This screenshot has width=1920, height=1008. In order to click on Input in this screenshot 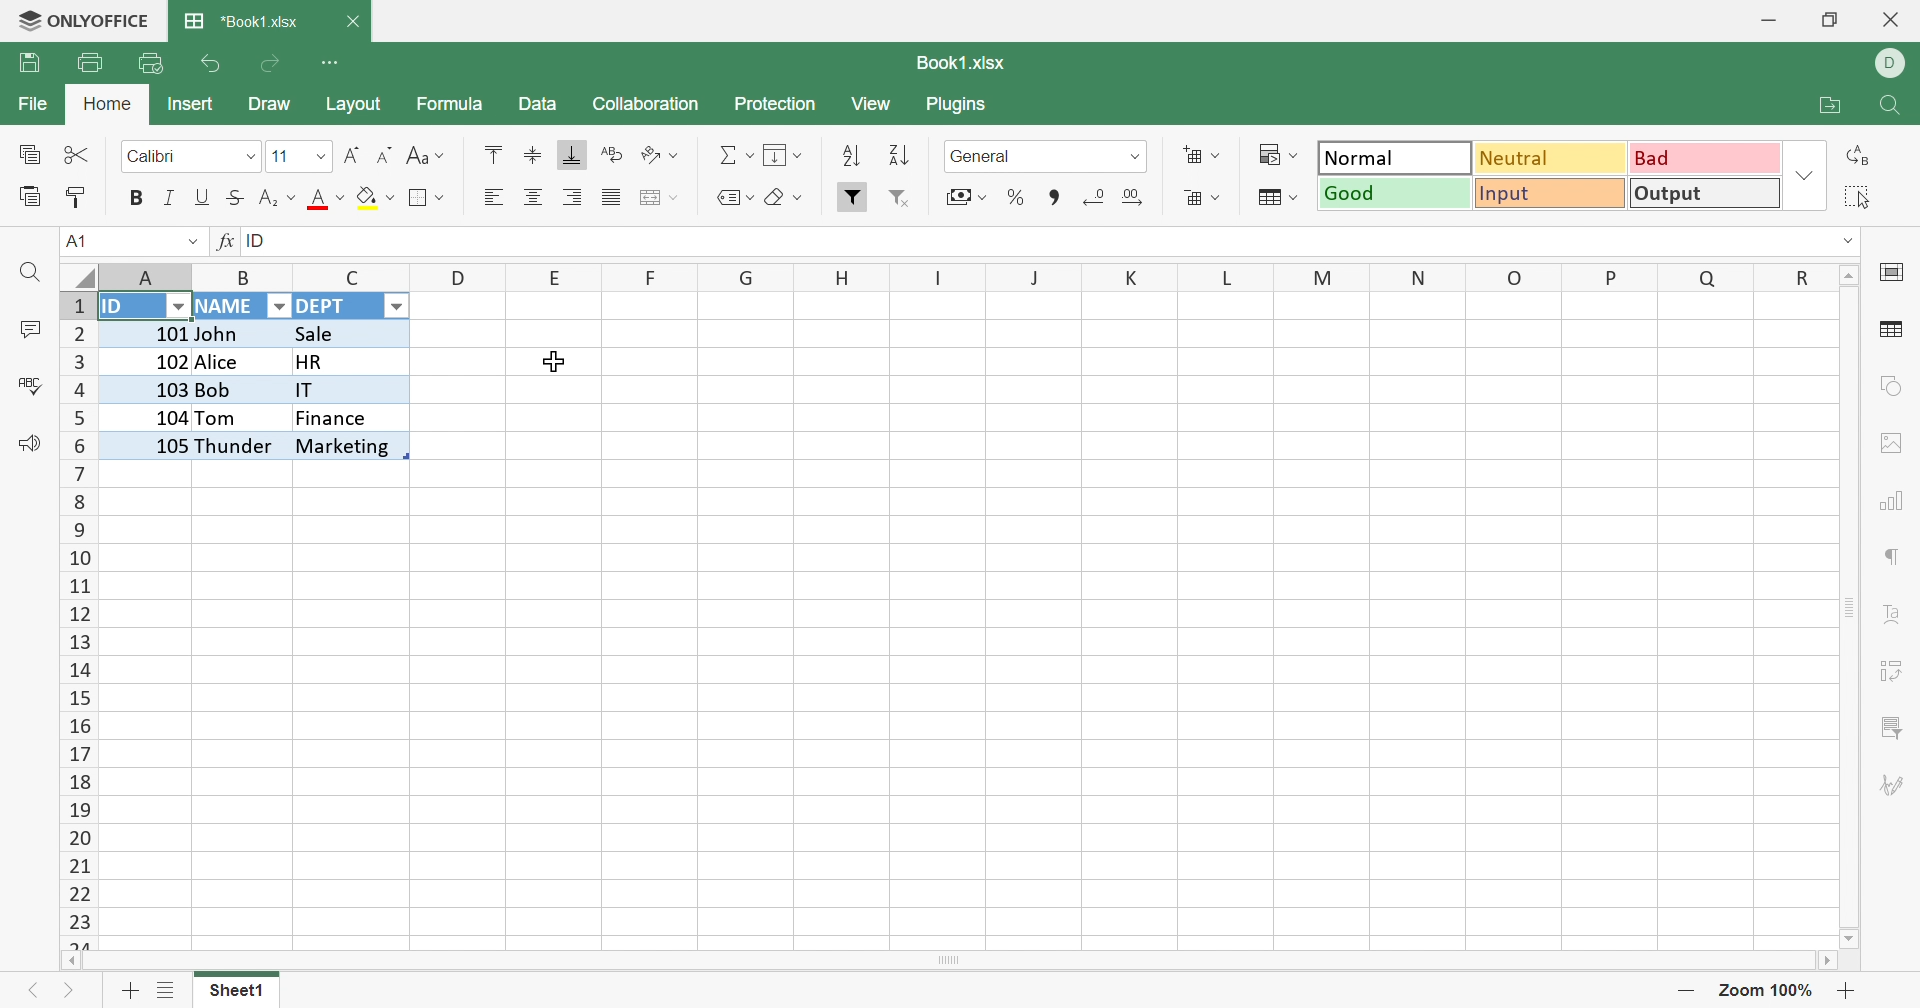, I will do `click(1547, 193)`.